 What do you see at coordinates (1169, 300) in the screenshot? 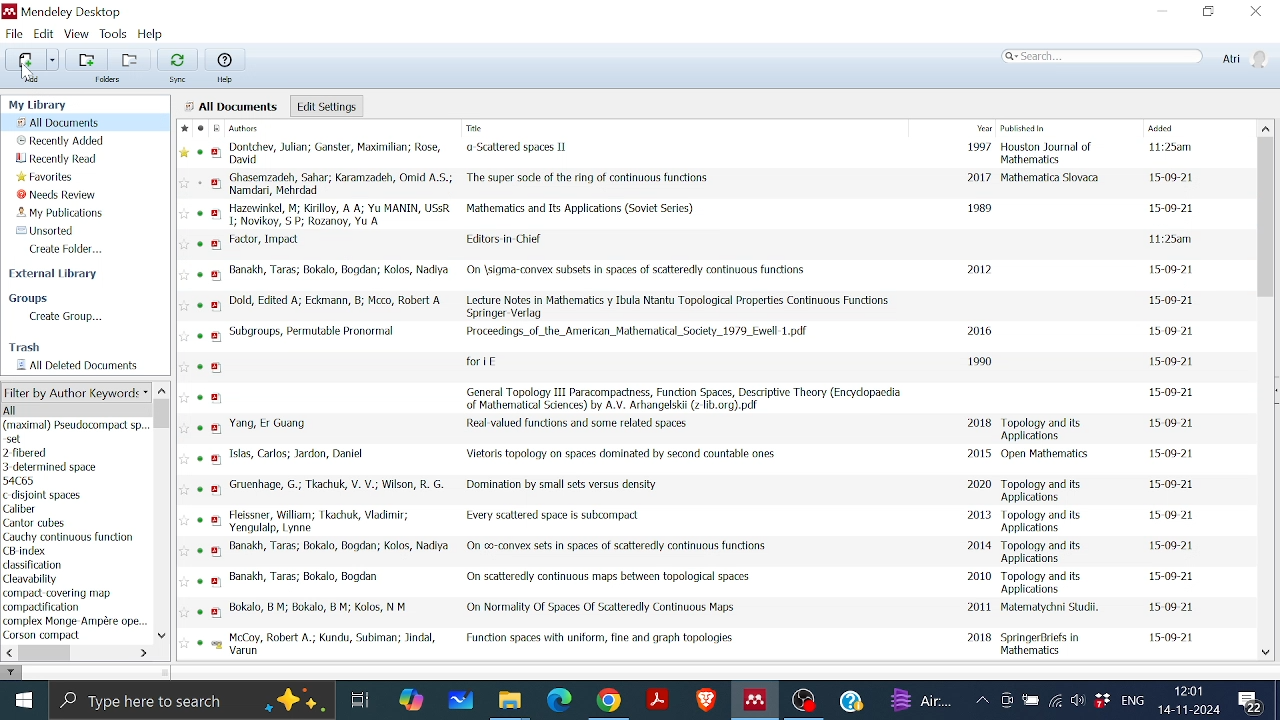
I see `date` at bounding box center [1169, 300].